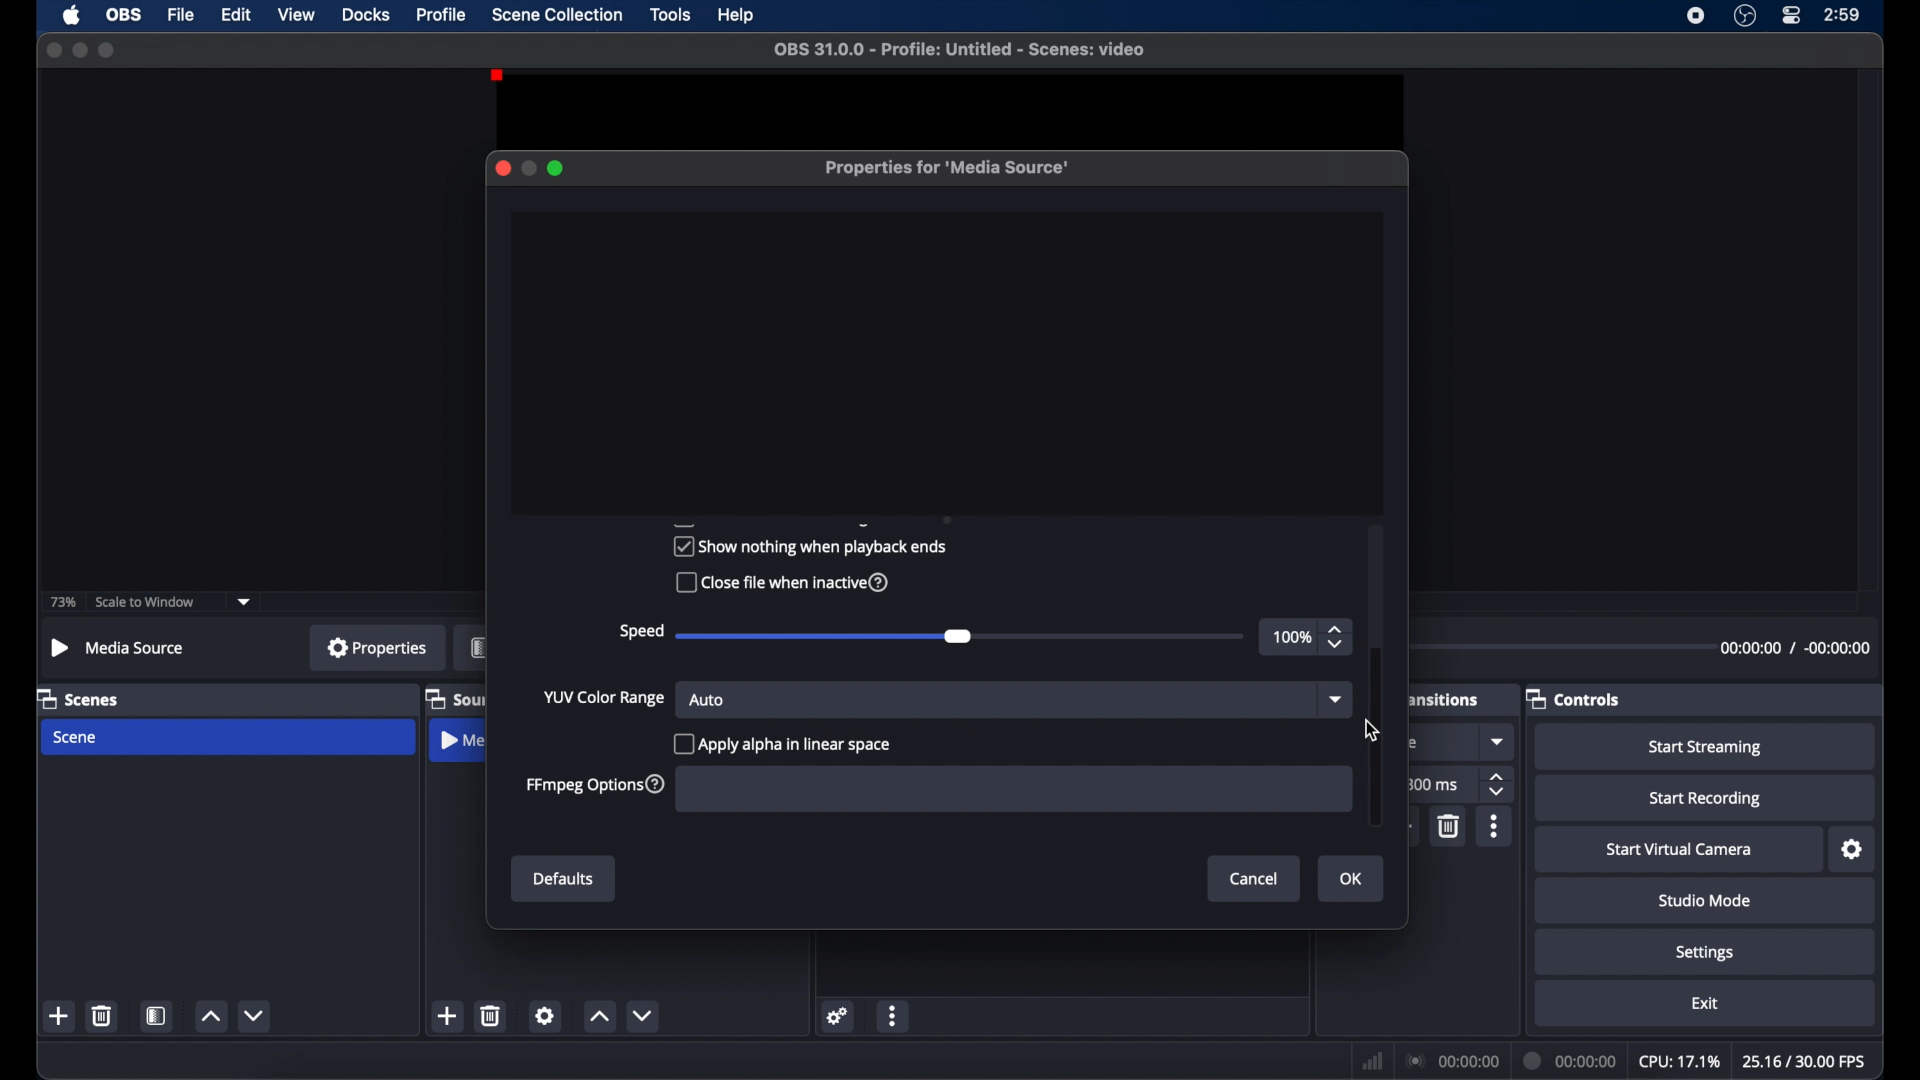 Image resolution: width=1920 pixels, height=1080 pixels. I want to click on docks, so click(367, 16).